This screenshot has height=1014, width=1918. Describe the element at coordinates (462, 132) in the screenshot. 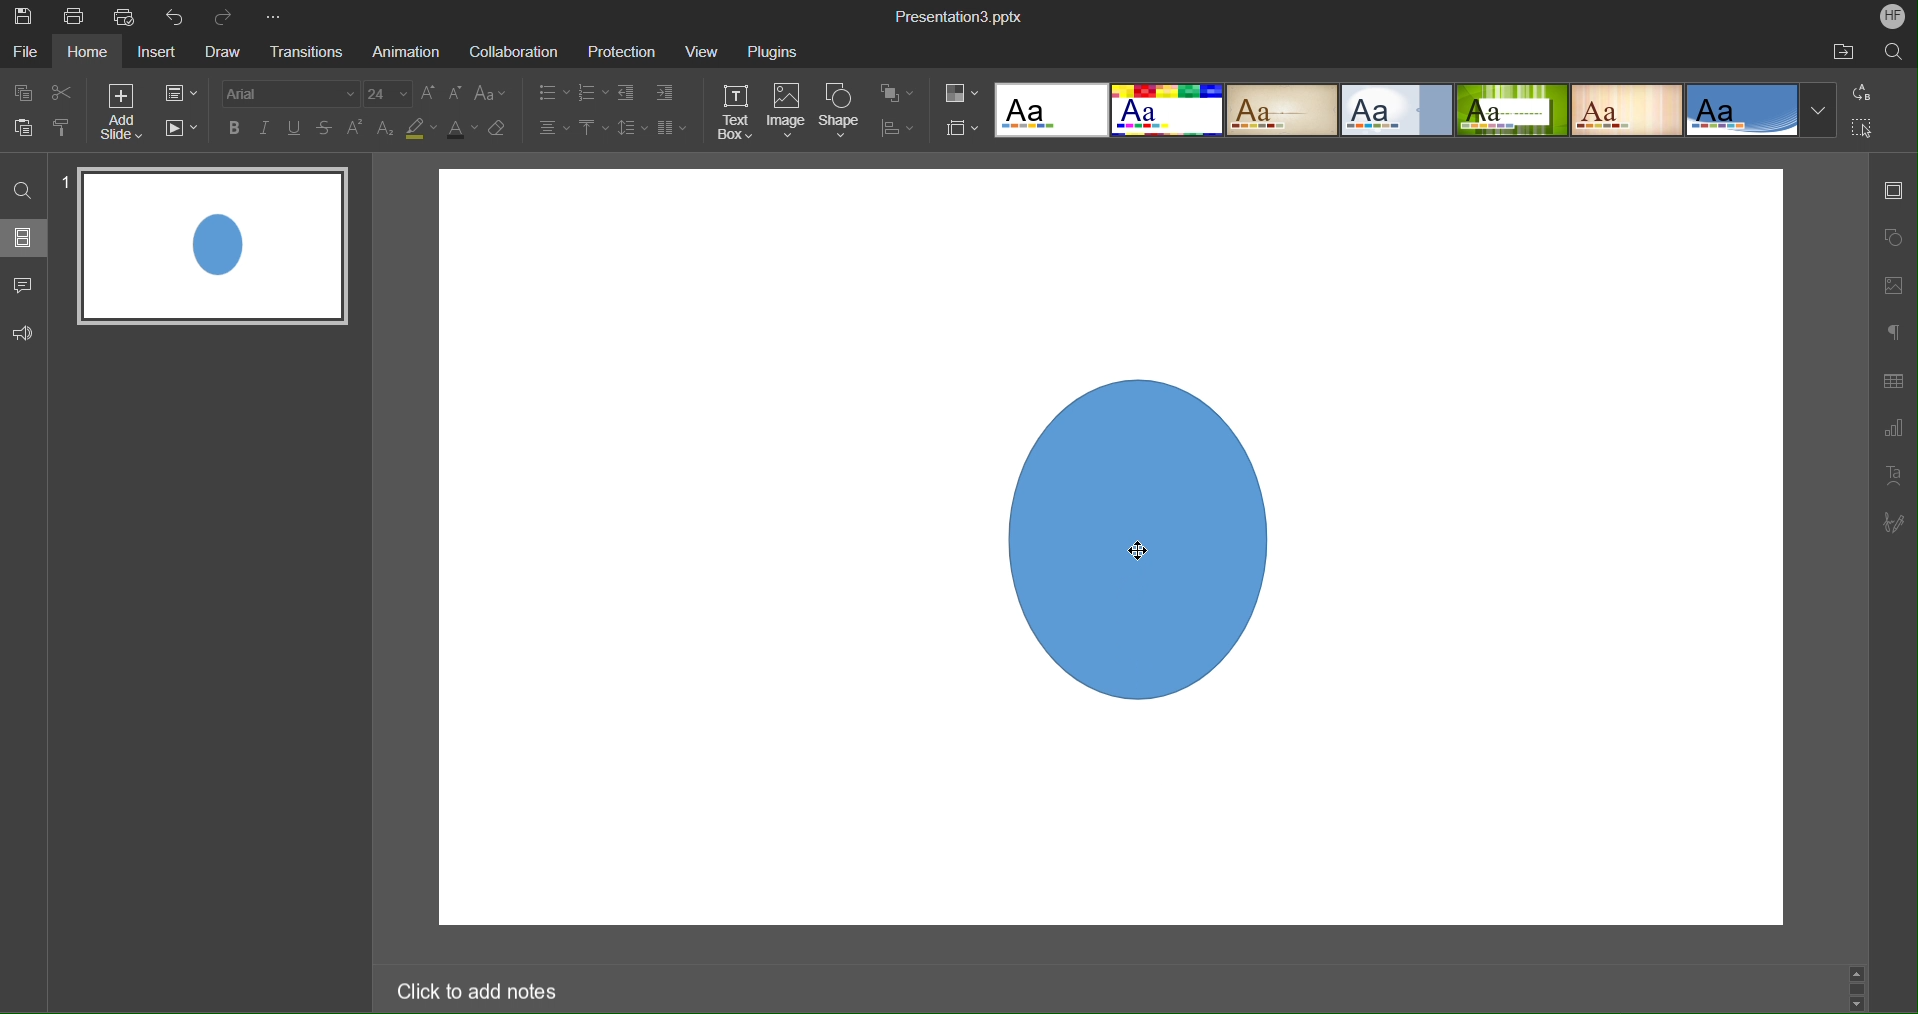

I see `Text Color` at that location.